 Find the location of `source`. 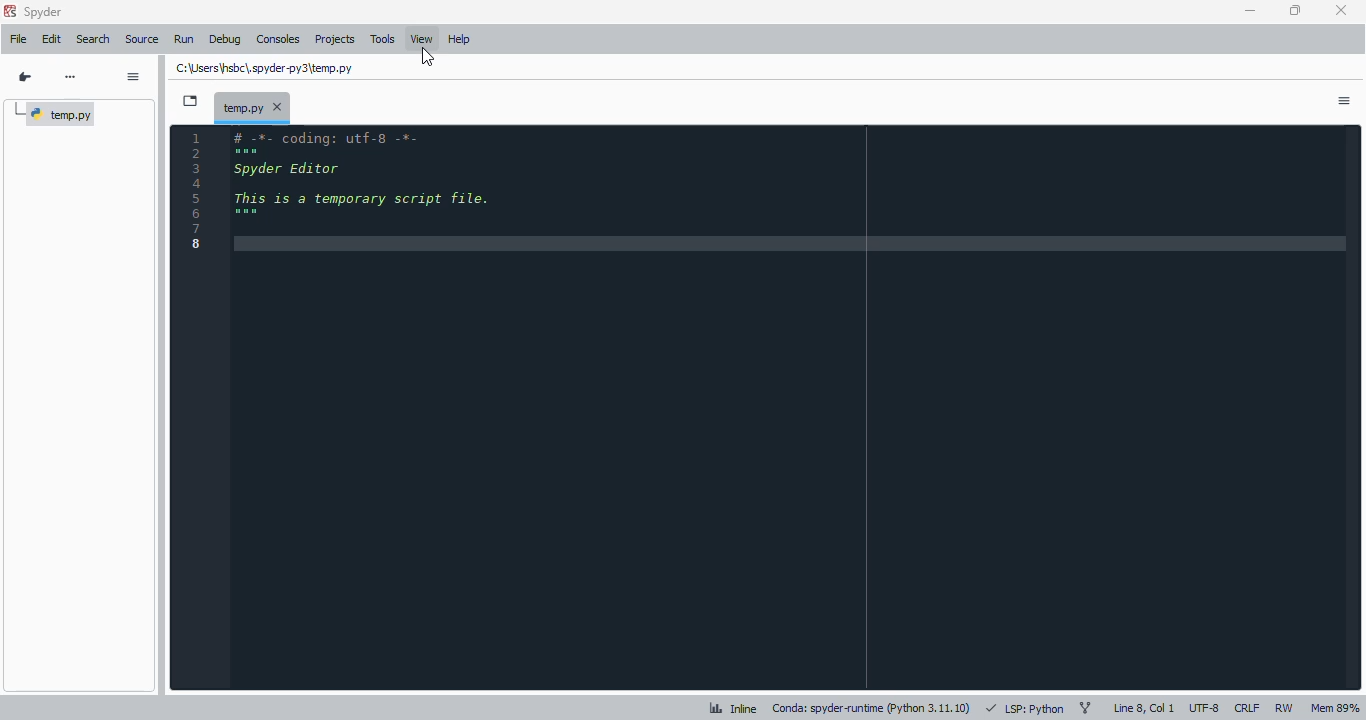

source is located at coordinates (142, 40).